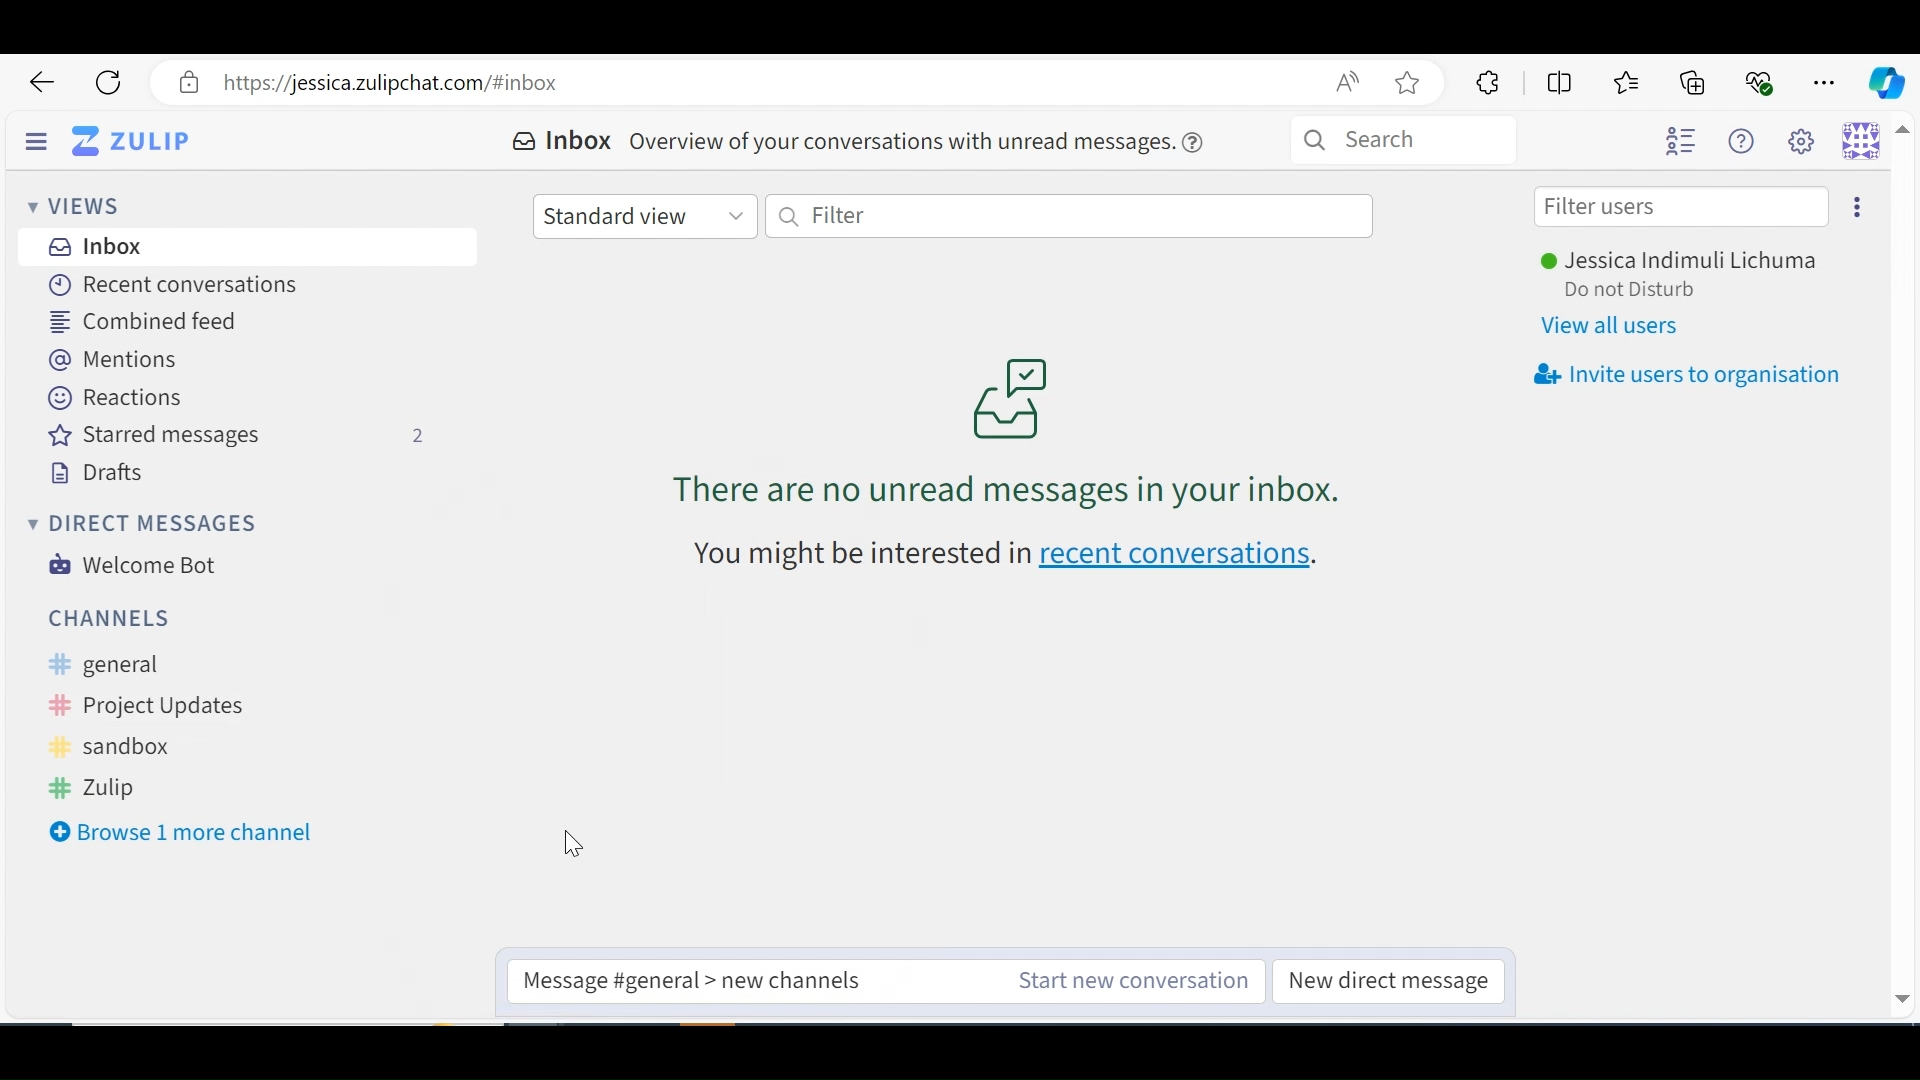 The width and height of the screenshot is (1920, 1080). I want to click on overview, so click(925, 140).